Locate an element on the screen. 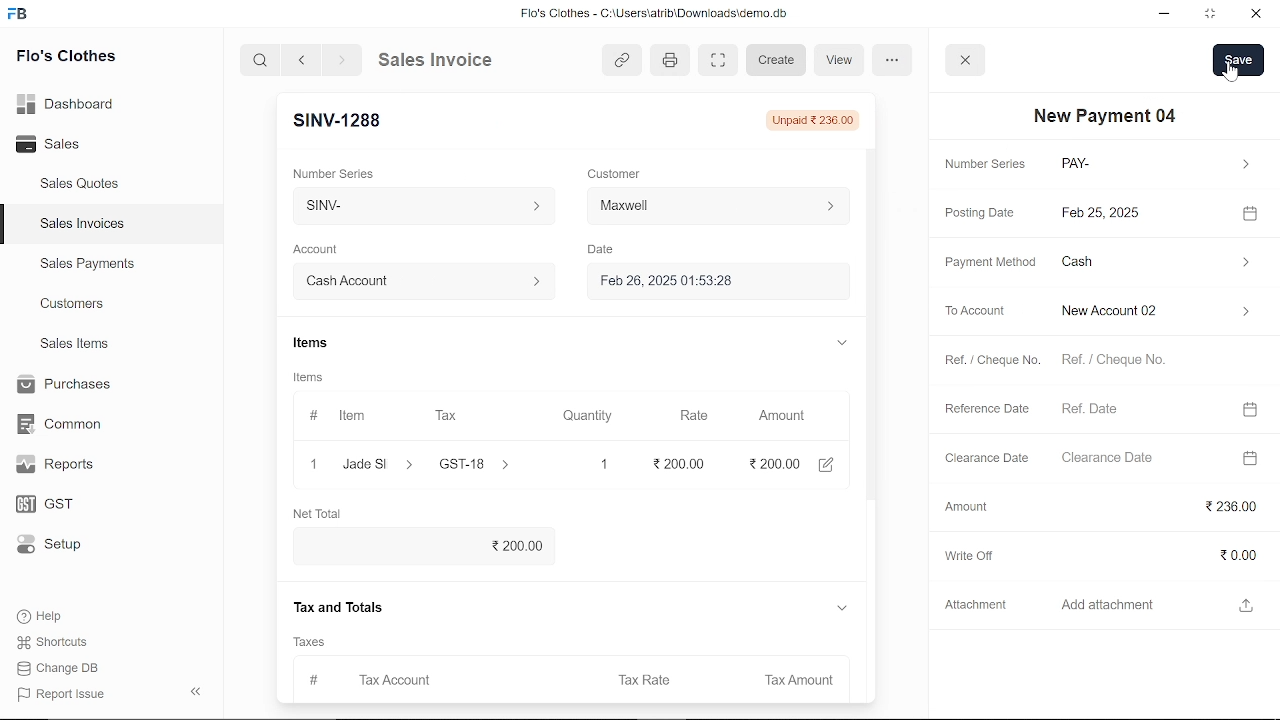 The height and width of the screenshot is (720, 1280). Flo's Clothes is located at coordinates (66, 58).